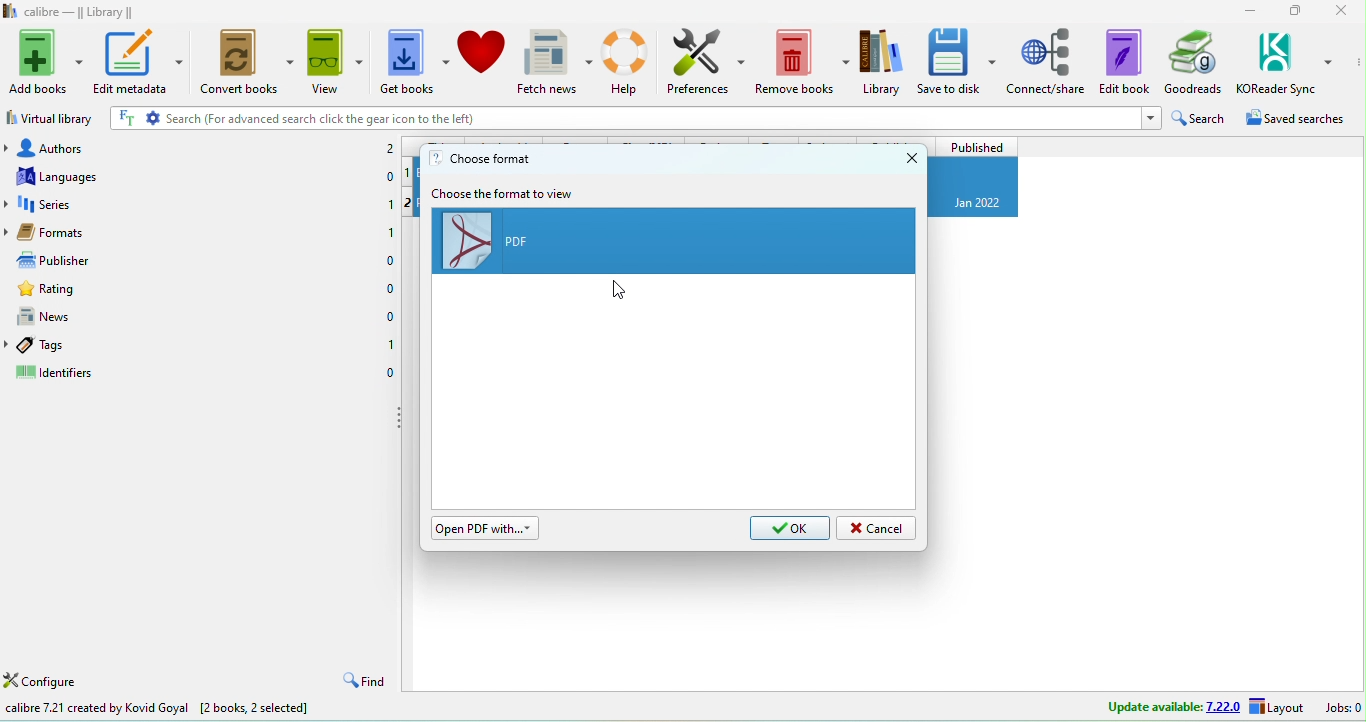 This screenshot has width=1366, height=722. I want to click on Preferences, so click(707, 61).